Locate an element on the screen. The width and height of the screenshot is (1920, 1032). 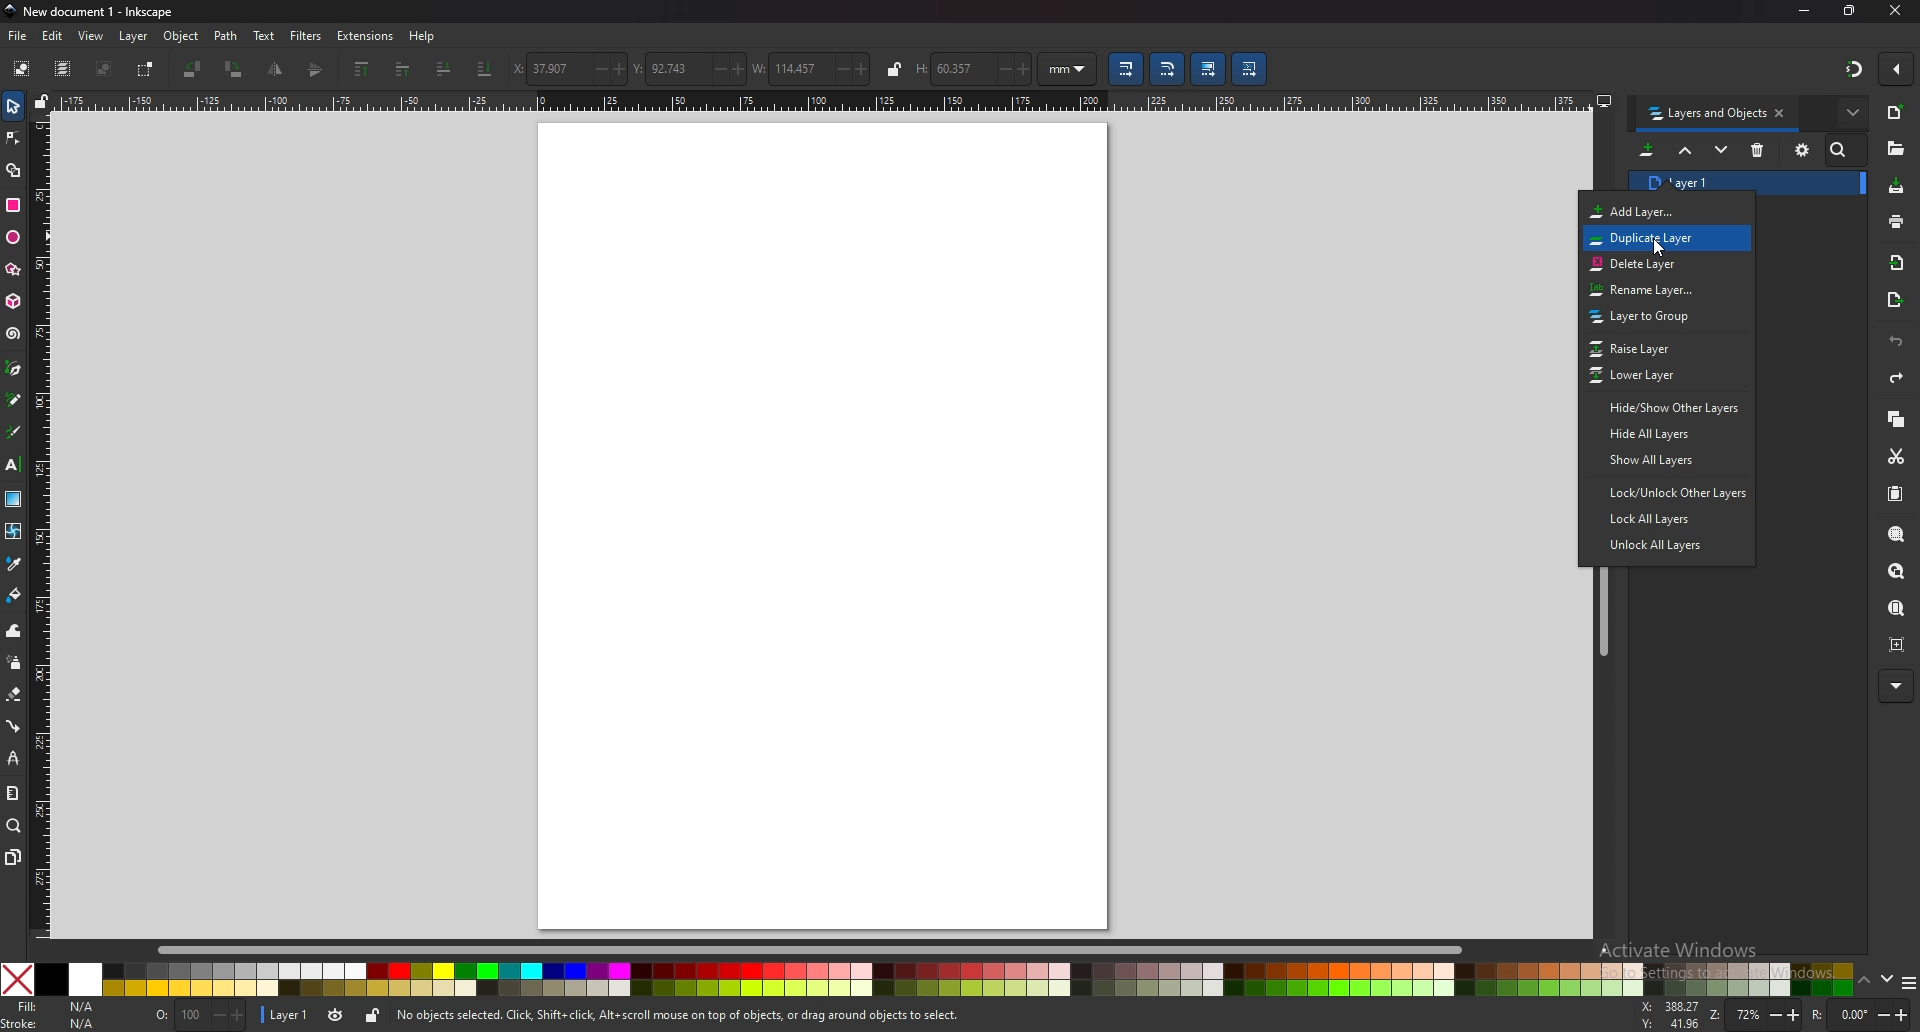
flip horizontally is located at coordinates (316, 70).